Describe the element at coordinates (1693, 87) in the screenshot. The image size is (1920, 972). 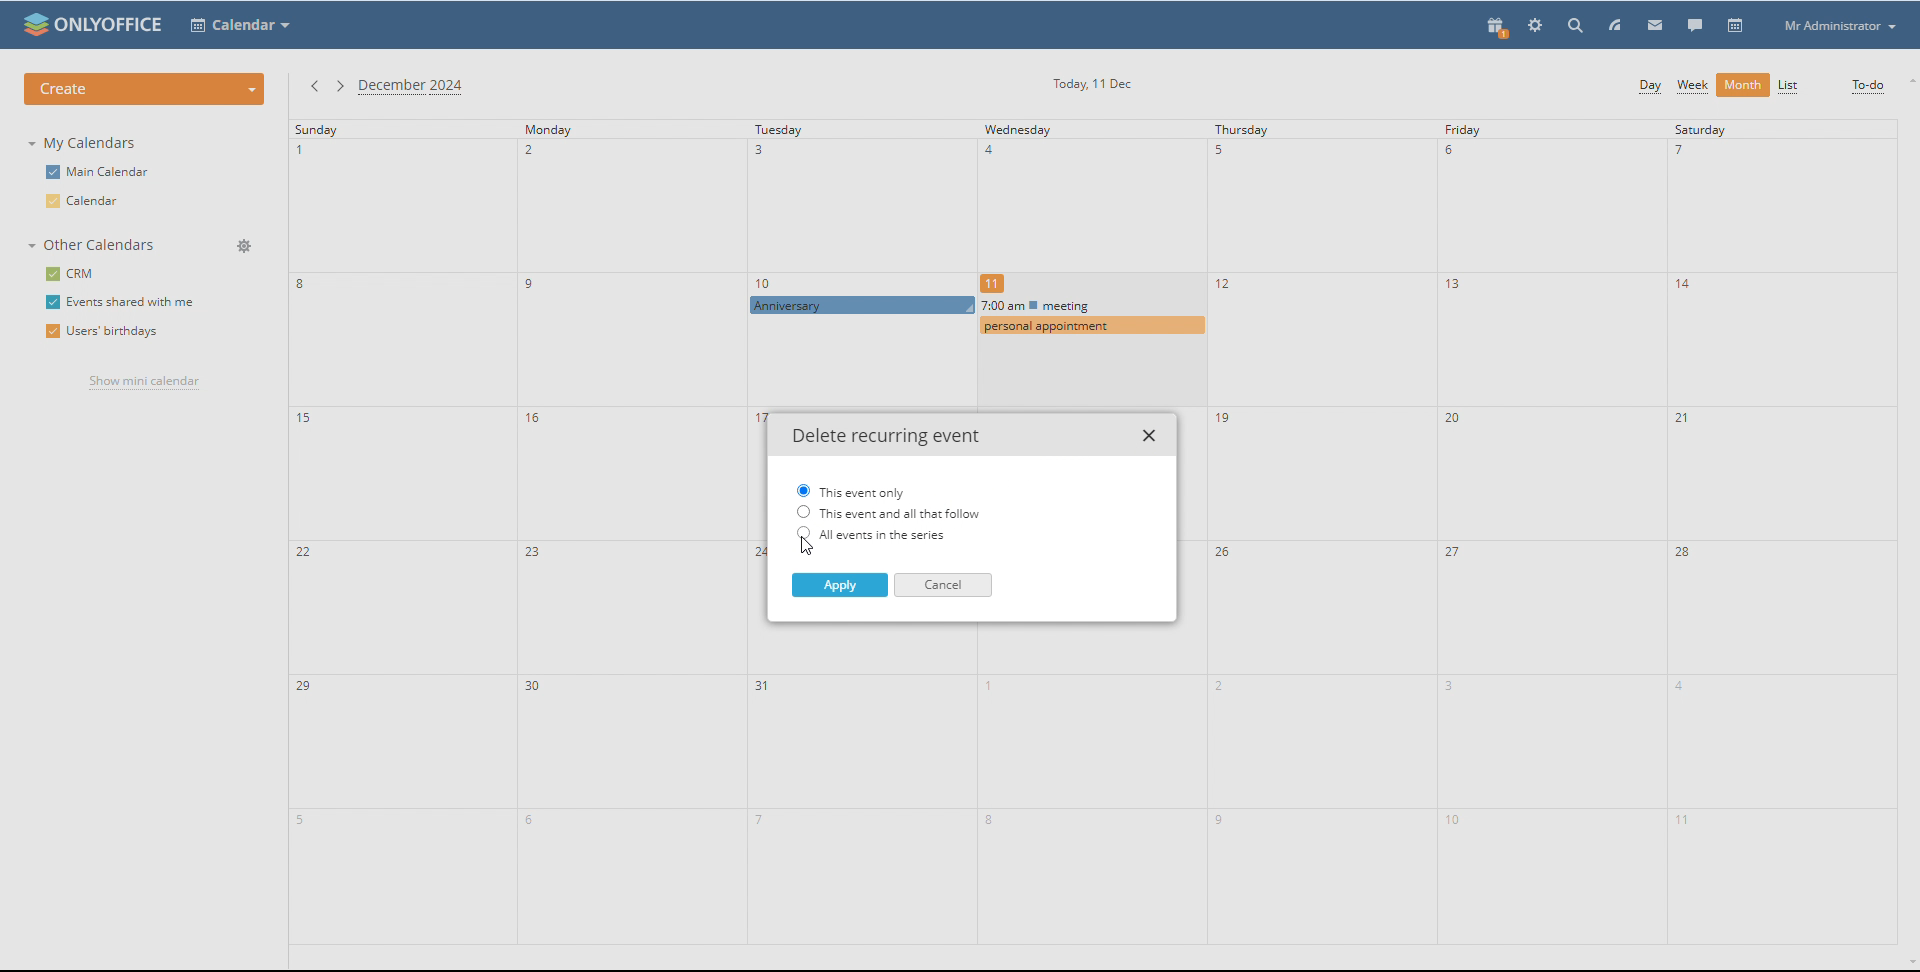
I see `week view` at that location.